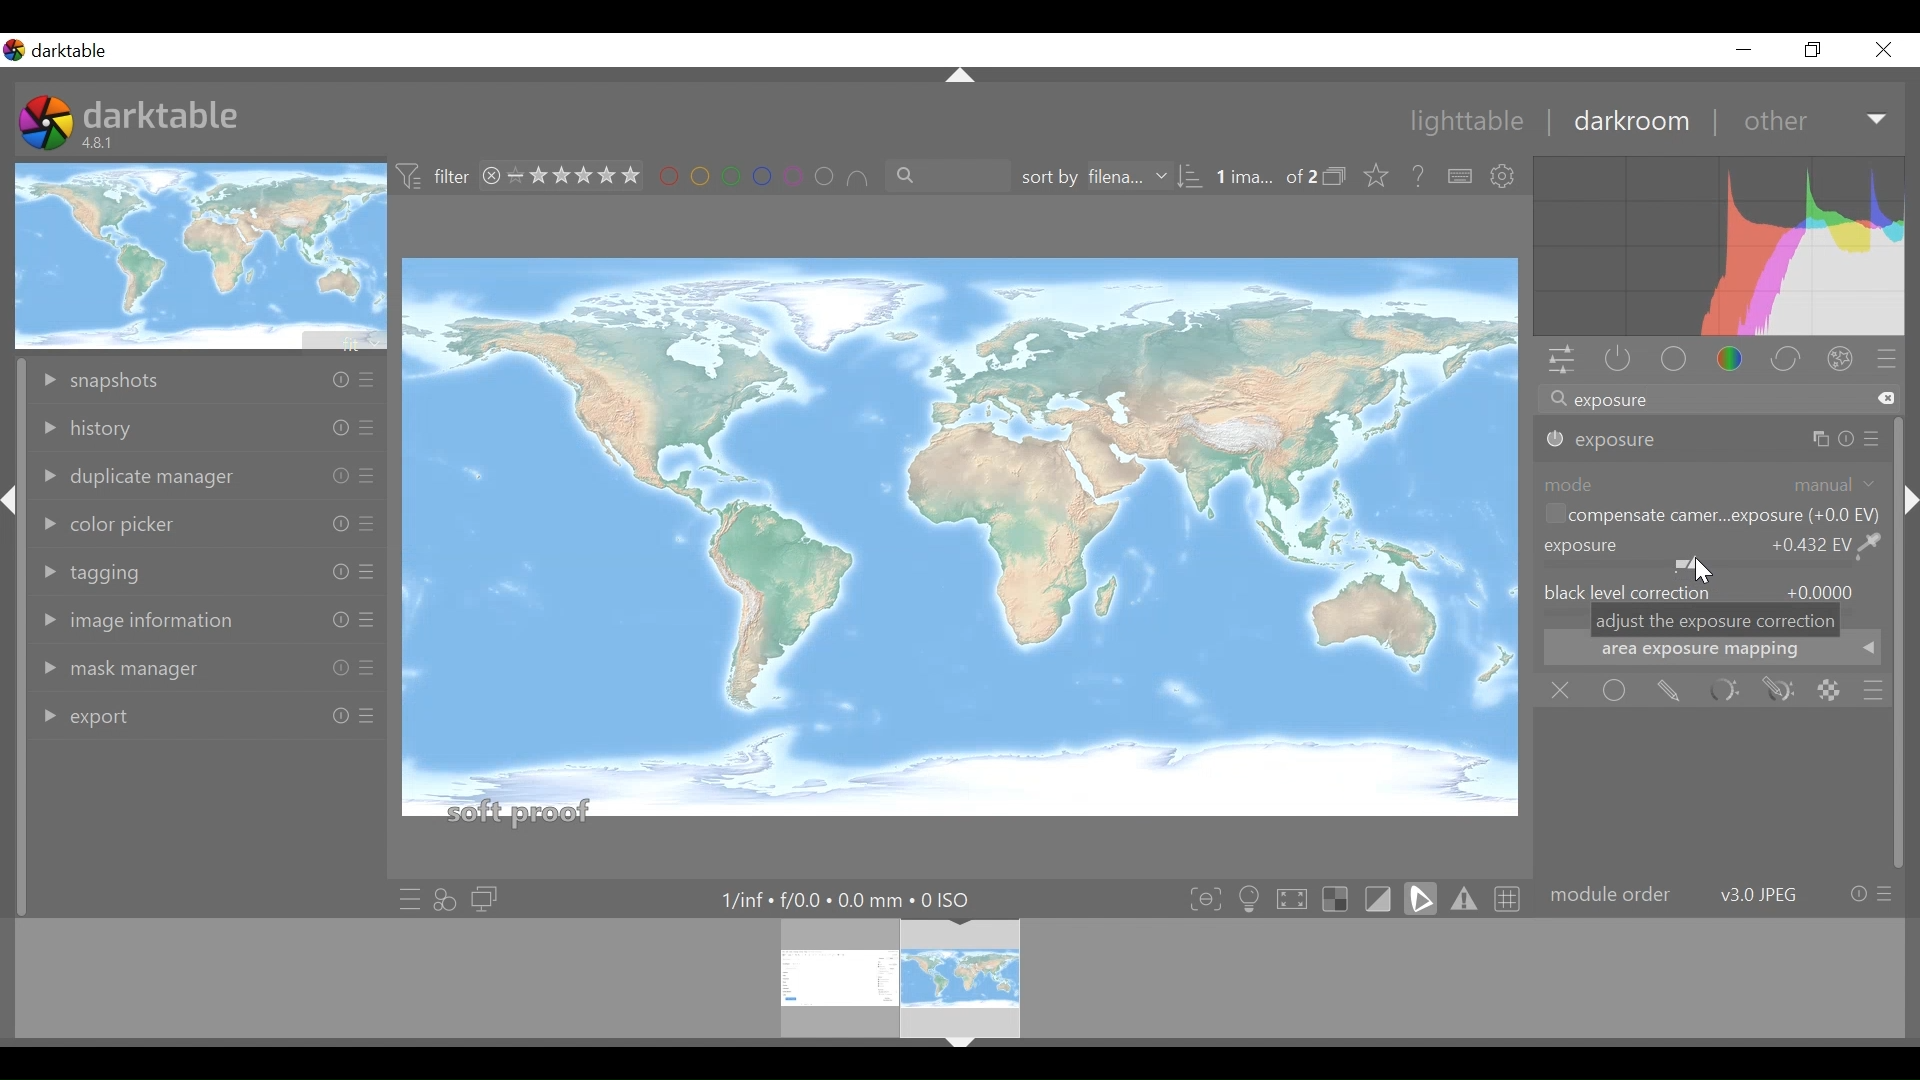  What do you see at coordinates (1468, 123) in the screenshot?
I see `lighttable` at bounding box center [1468, 123].